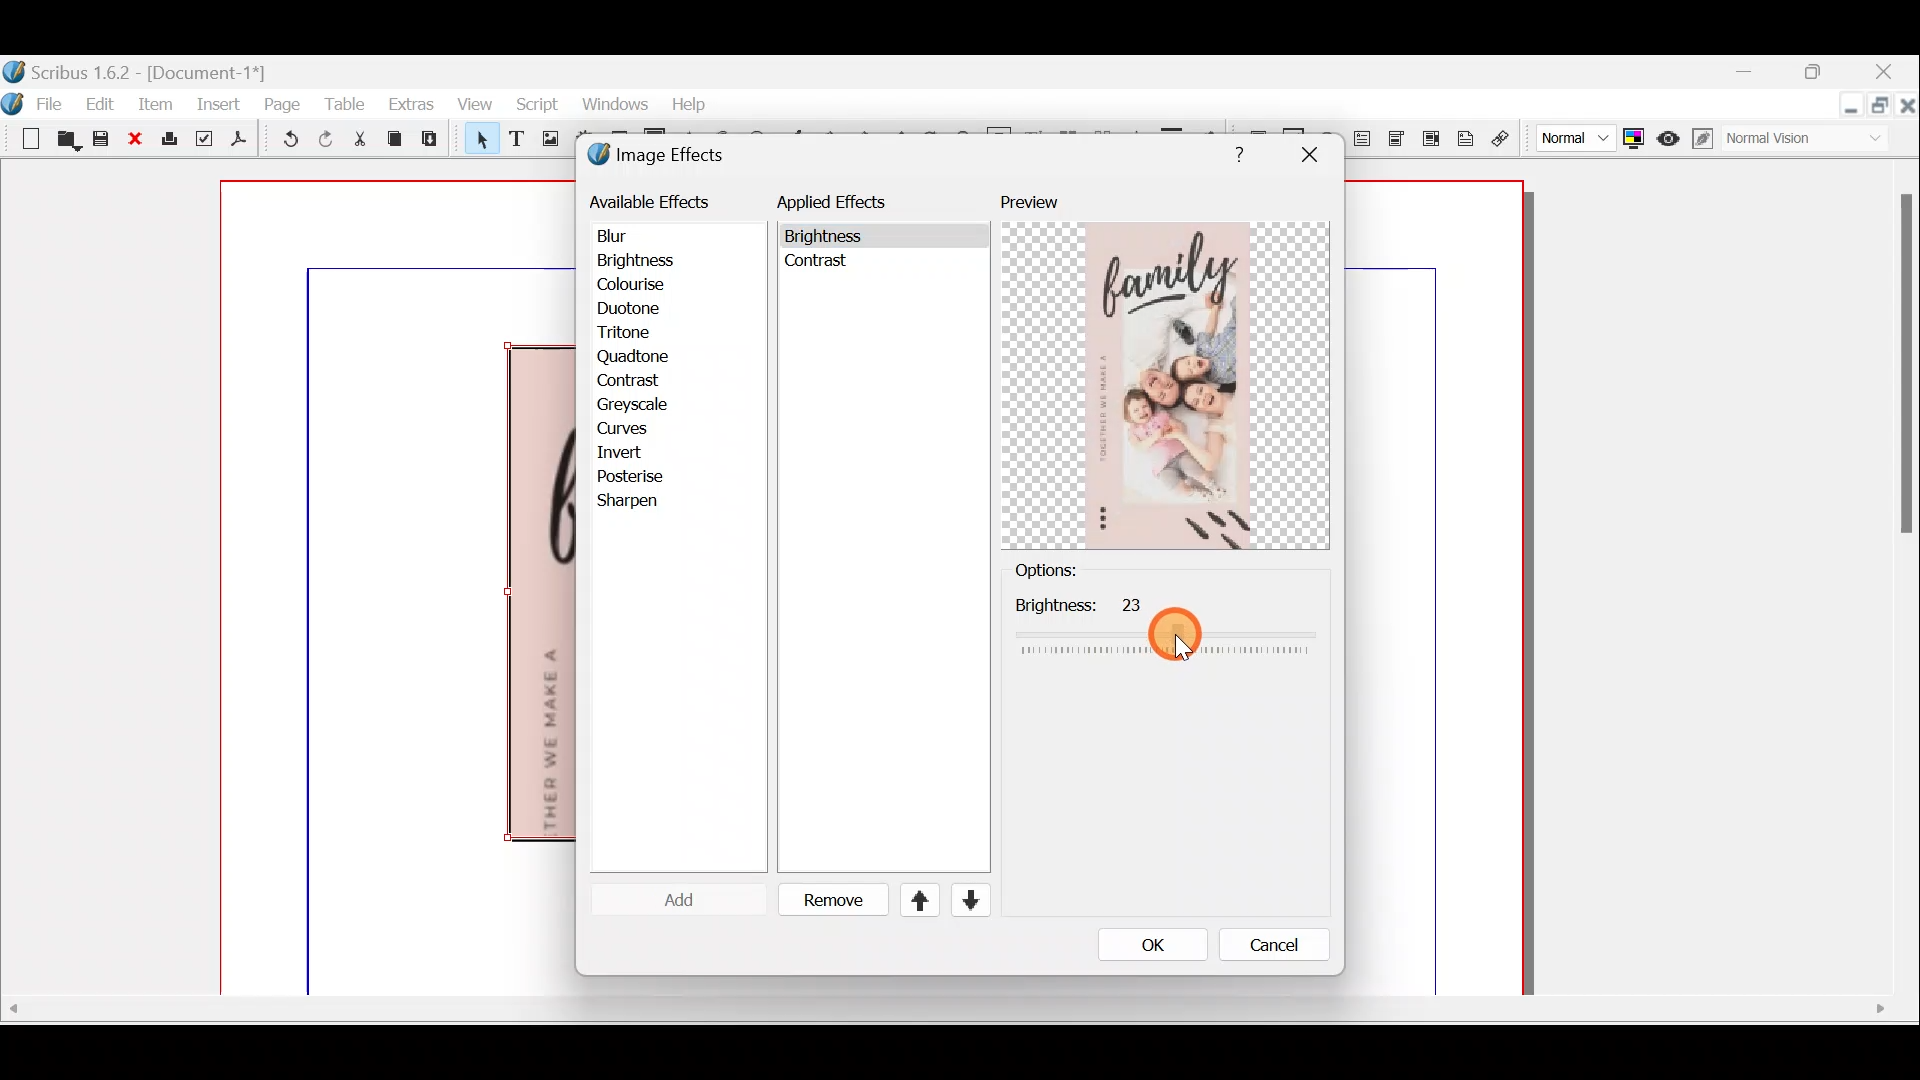  Describe the element at coordinates (664, 899) in the screenshot. I see `Cursor` at that location.